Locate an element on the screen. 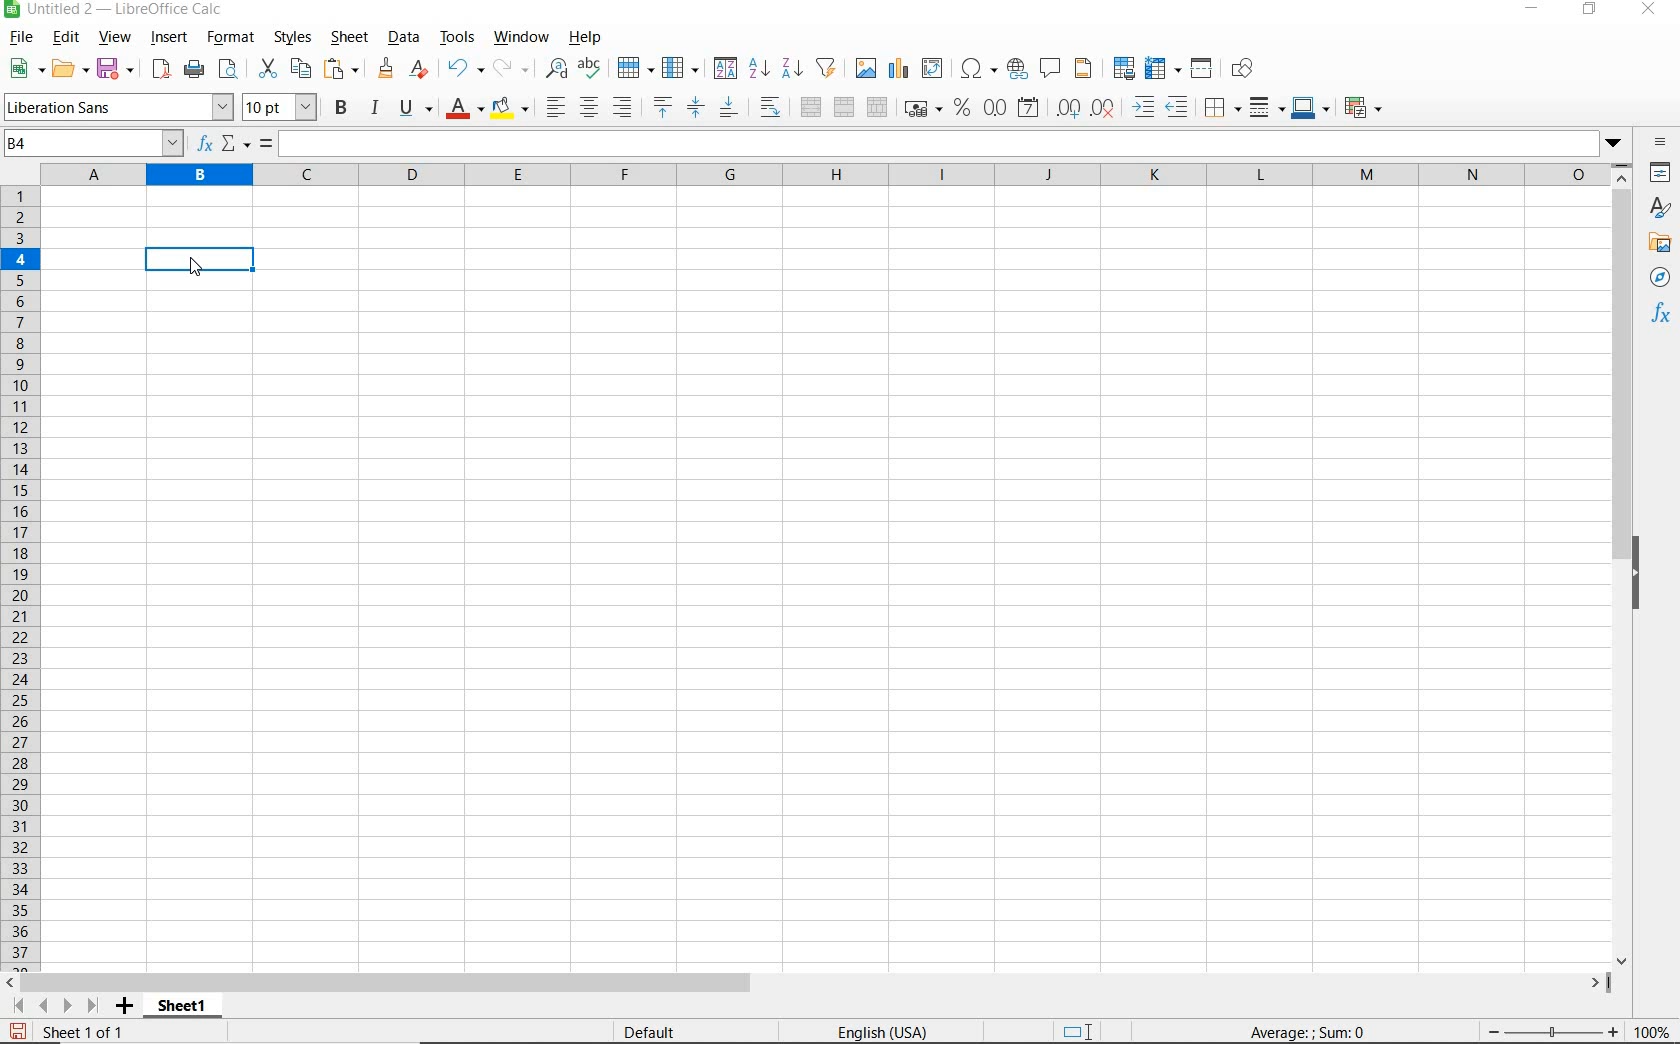 The width and height of the screenshot is (1680, 1044). merge cells is located at coordinates (845, 107).